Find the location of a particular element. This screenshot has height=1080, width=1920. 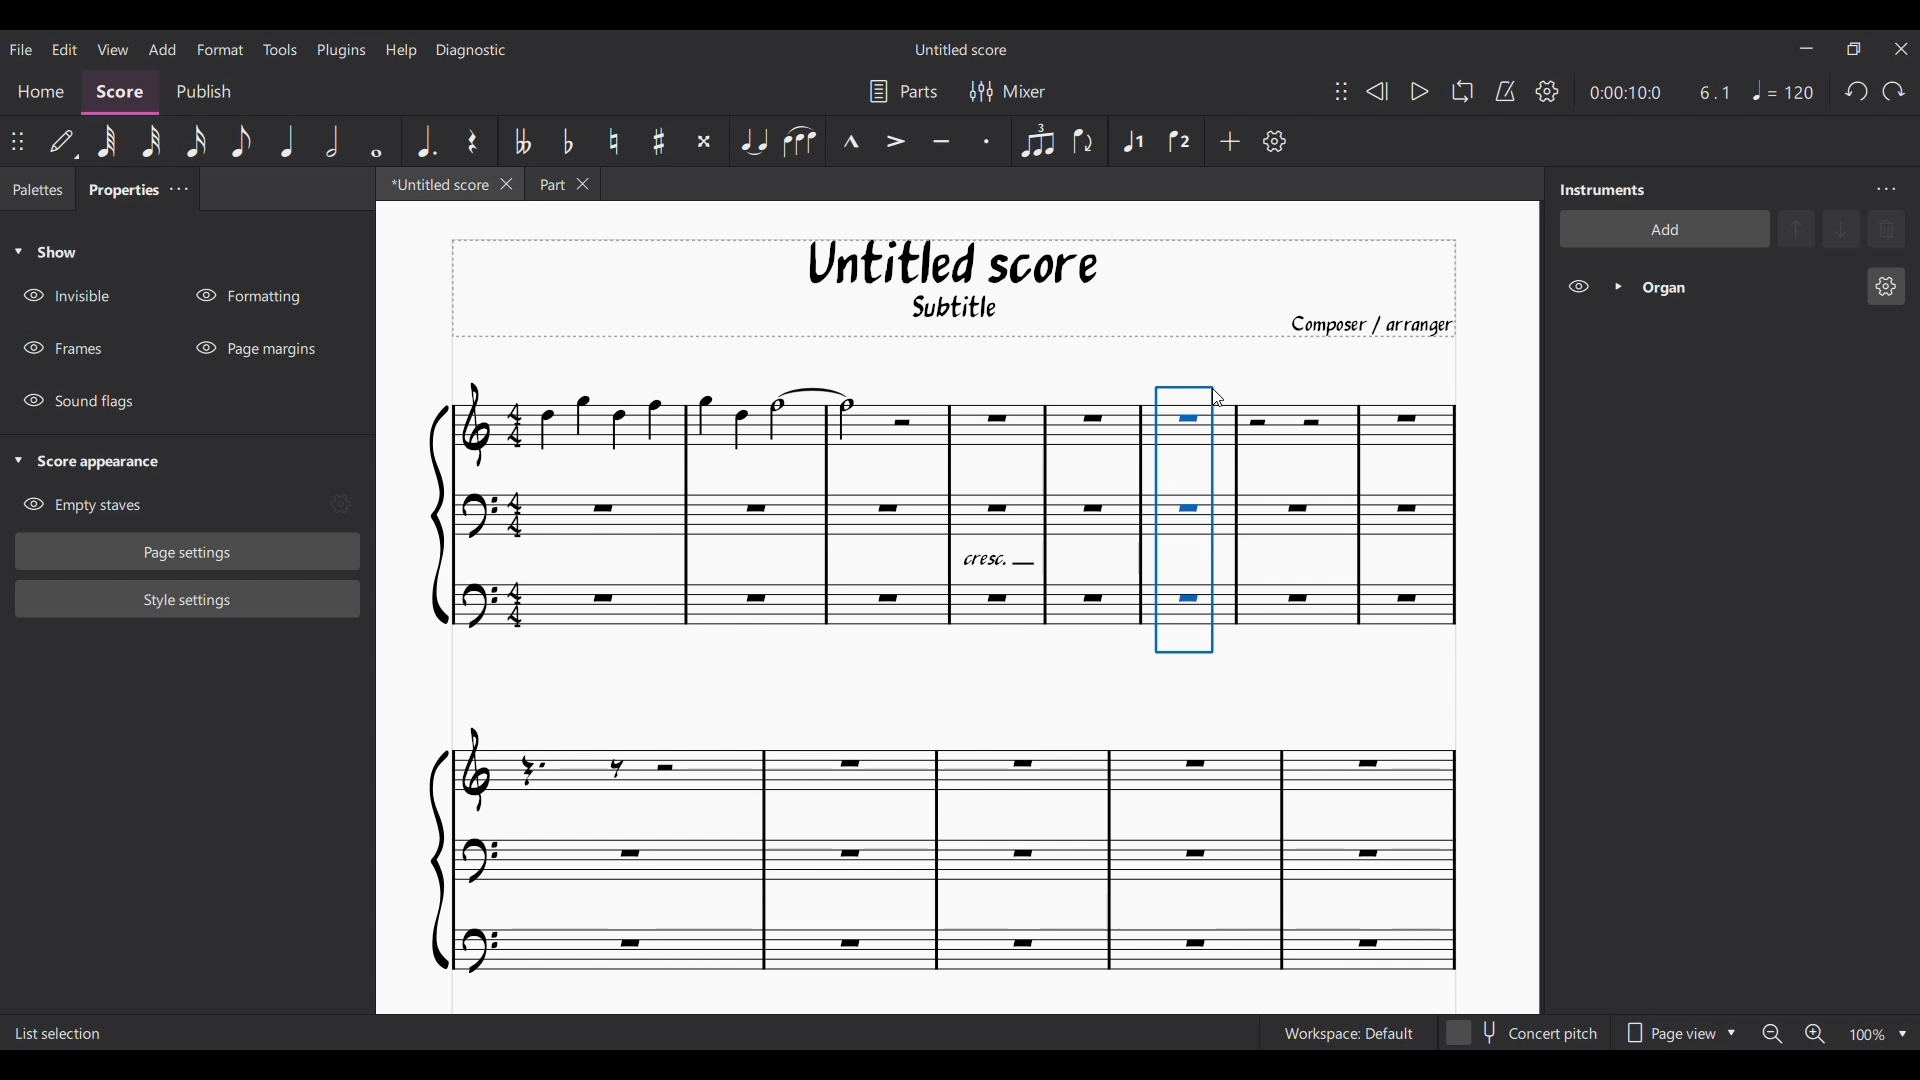

Description of current selection is located at coordinates (62, 1033).